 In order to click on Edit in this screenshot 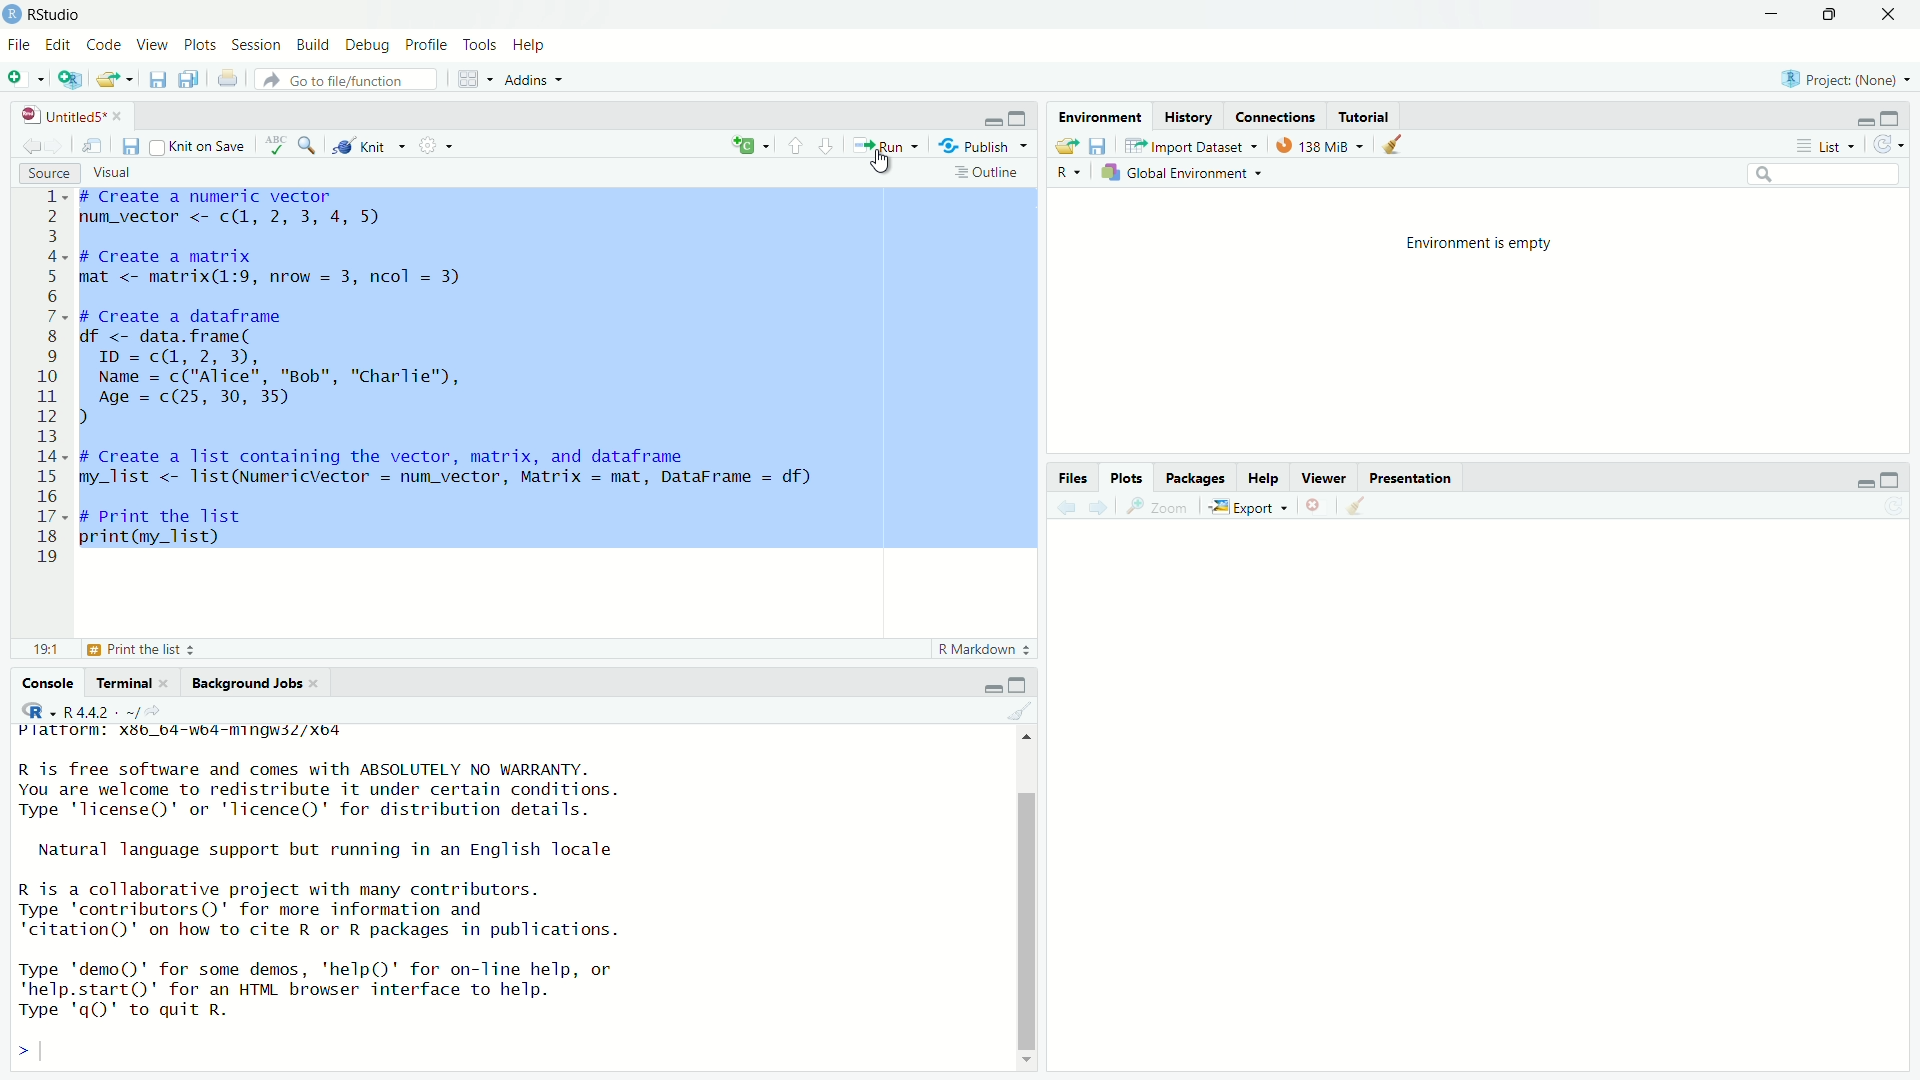, I will do `click(58, 45)`.